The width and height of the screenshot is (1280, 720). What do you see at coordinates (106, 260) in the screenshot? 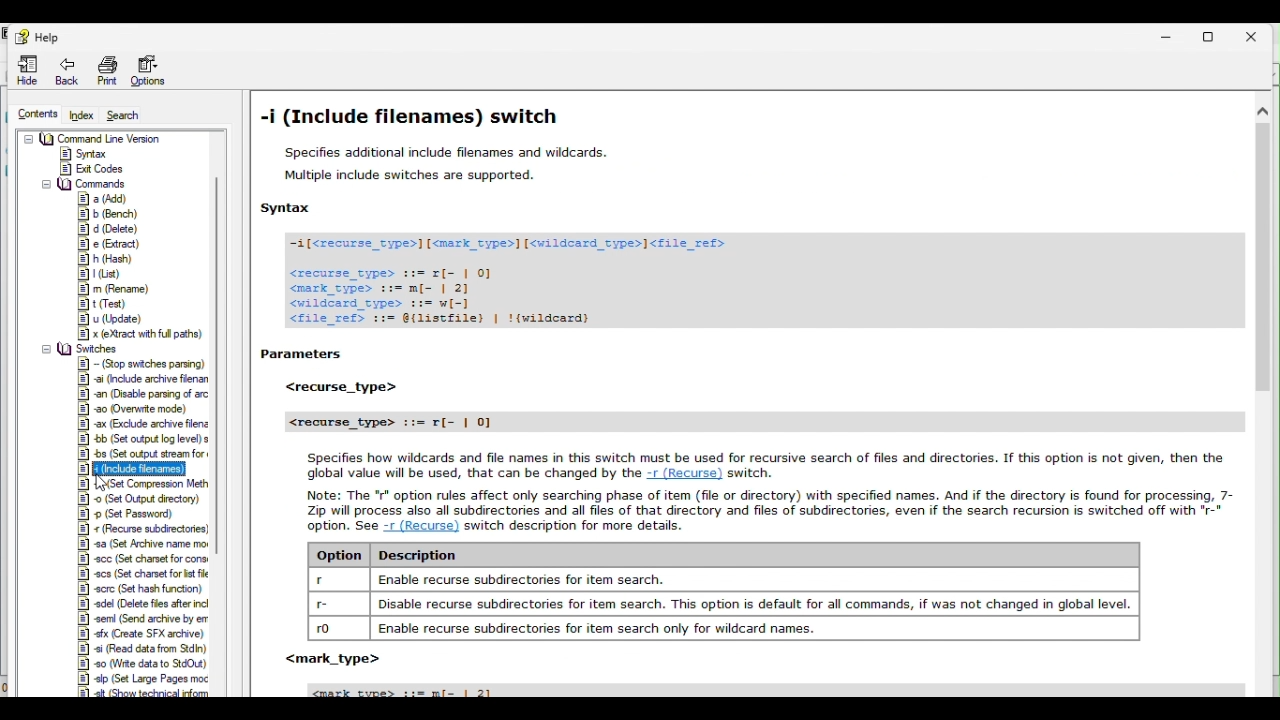
I see `Hash` at bounding box center [106, 260].